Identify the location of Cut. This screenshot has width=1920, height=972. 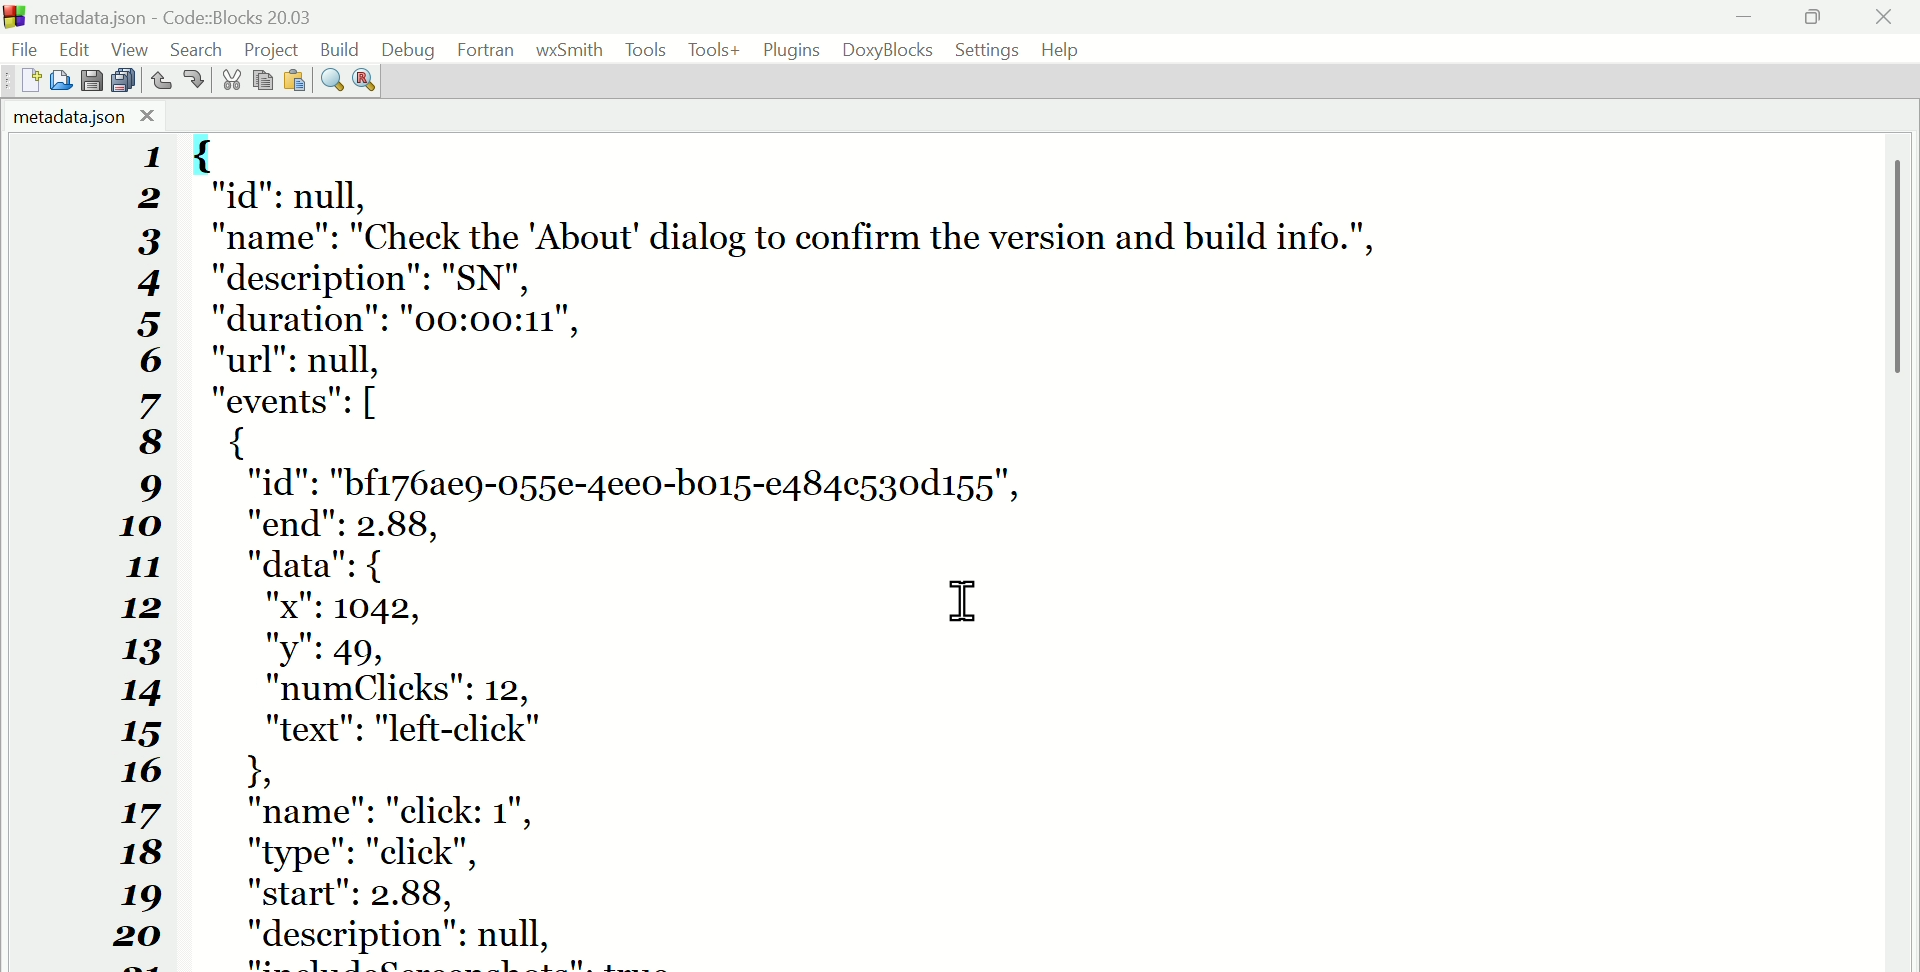
(226, 81).